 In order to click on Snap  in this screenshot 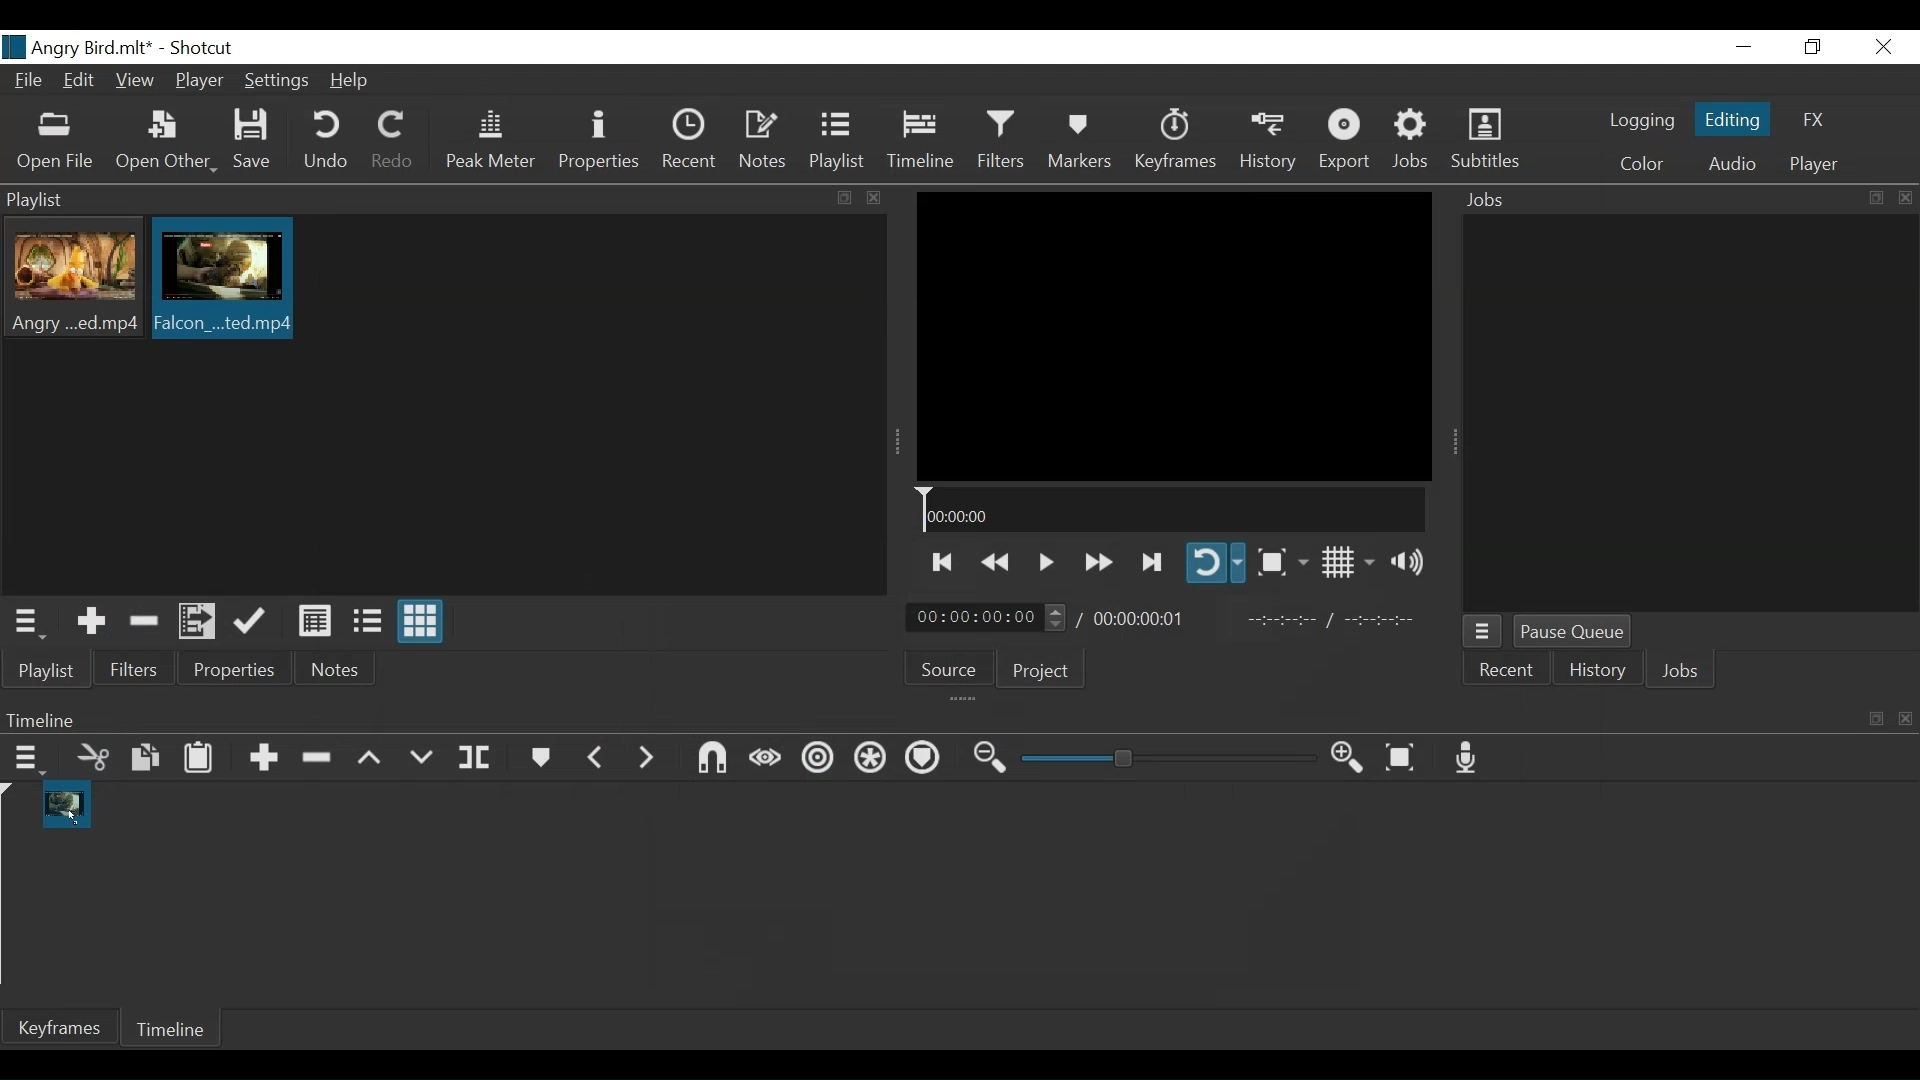, I will do `click(712, 760)`.